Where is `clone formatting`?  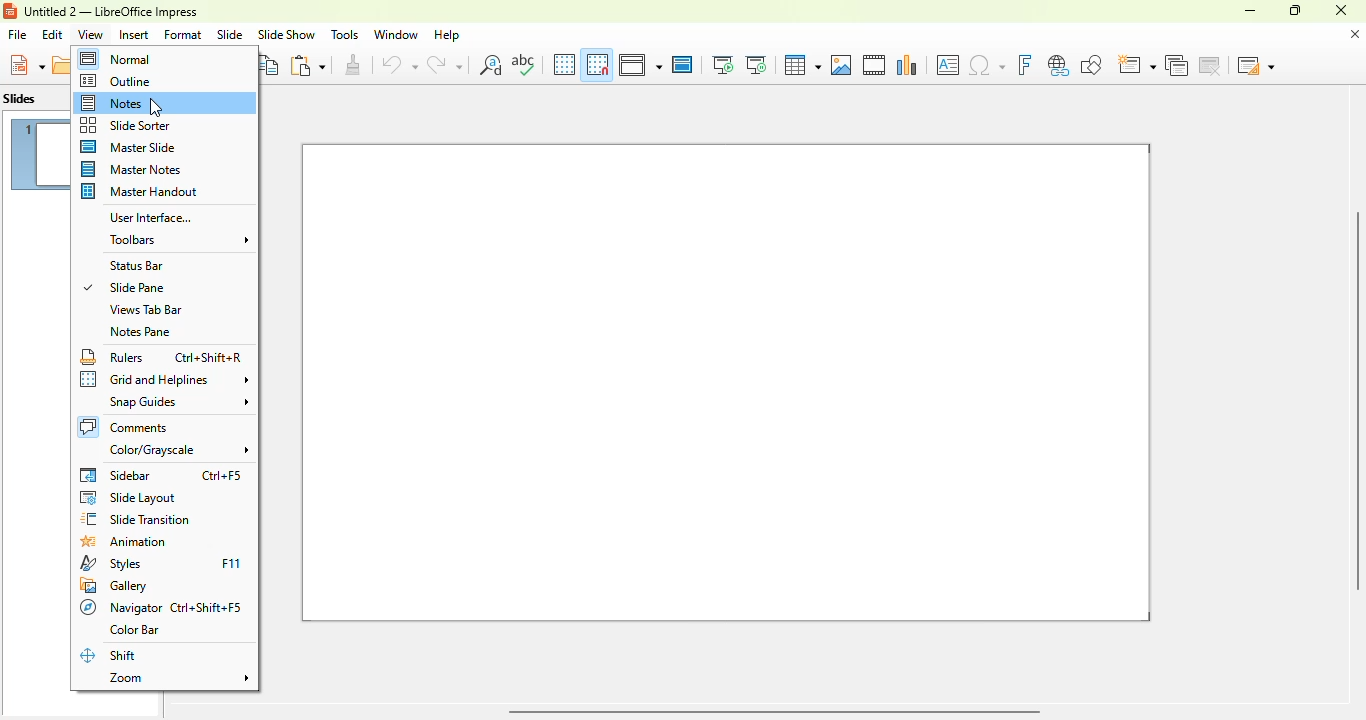
clone formatting is located at coordinates (353, 65).